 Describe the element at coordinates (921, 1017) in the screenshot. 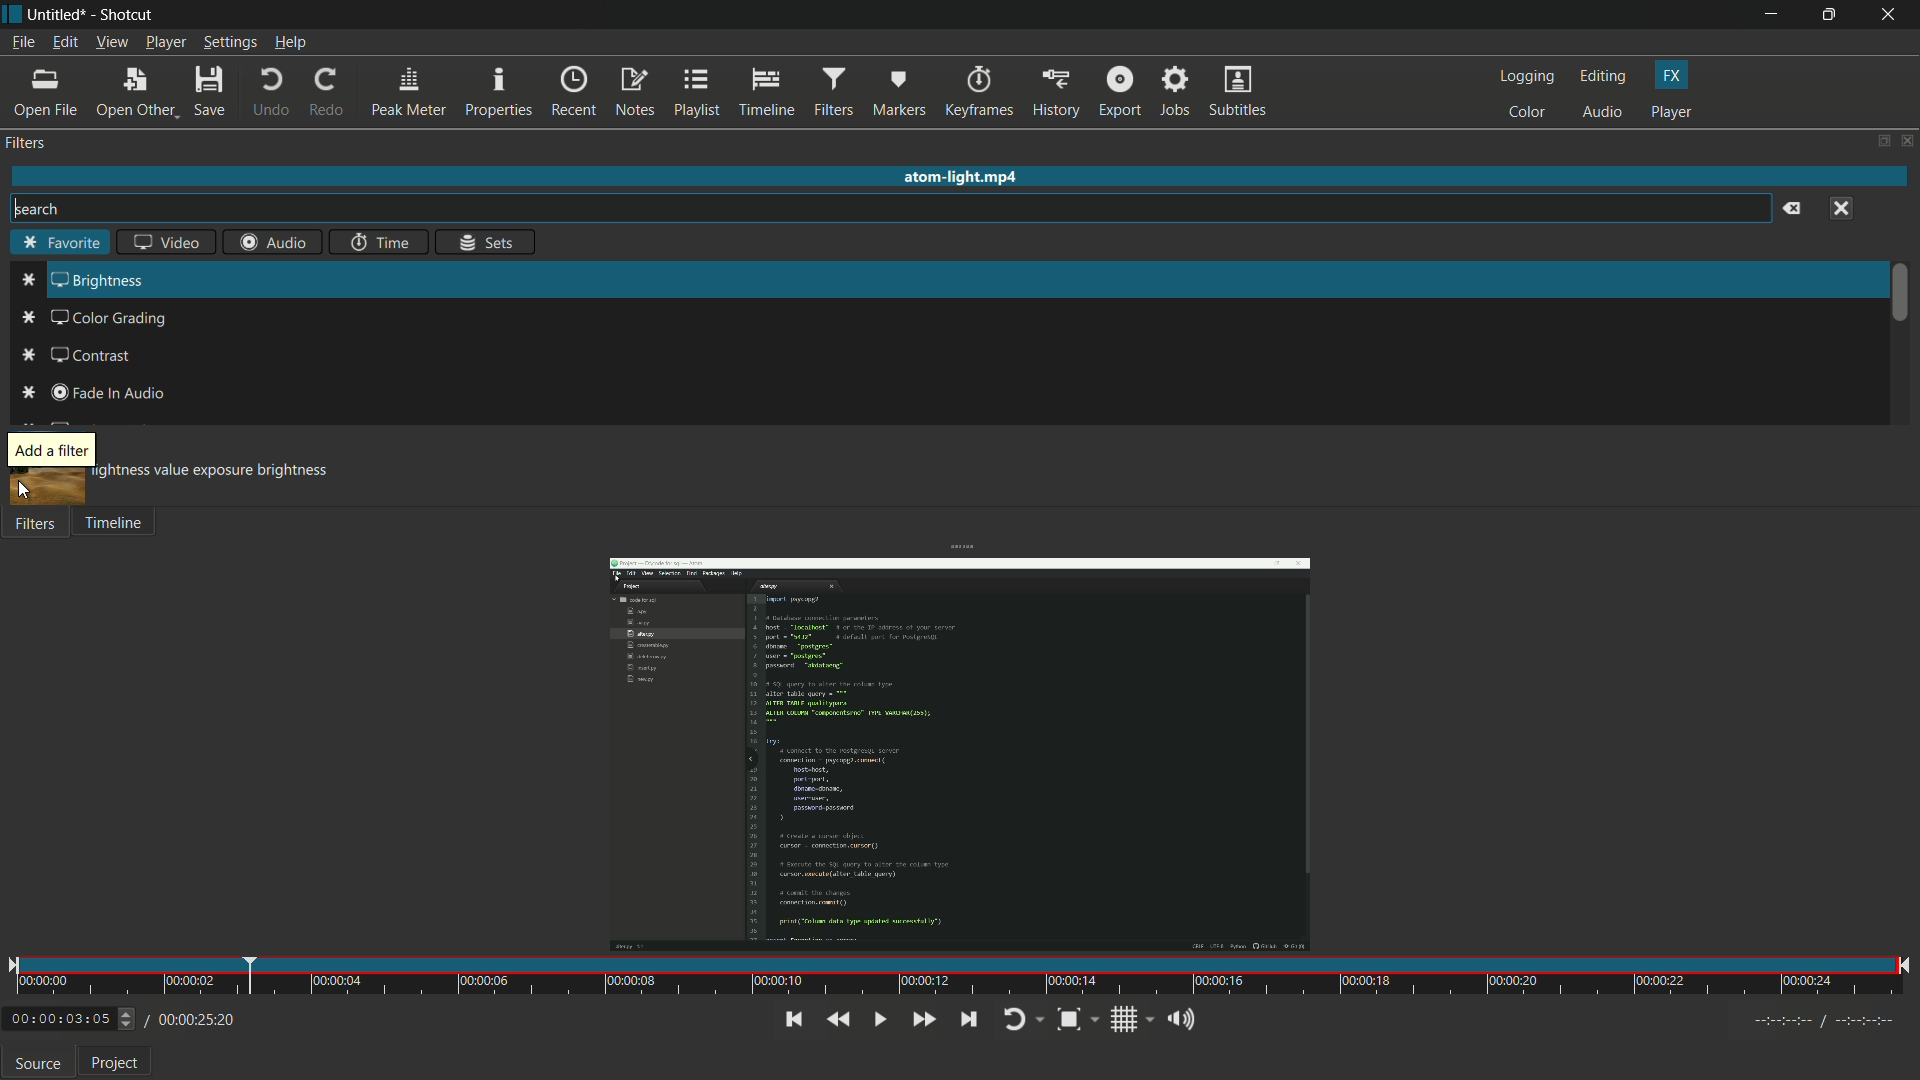

I see `quickly play forward` at that location.